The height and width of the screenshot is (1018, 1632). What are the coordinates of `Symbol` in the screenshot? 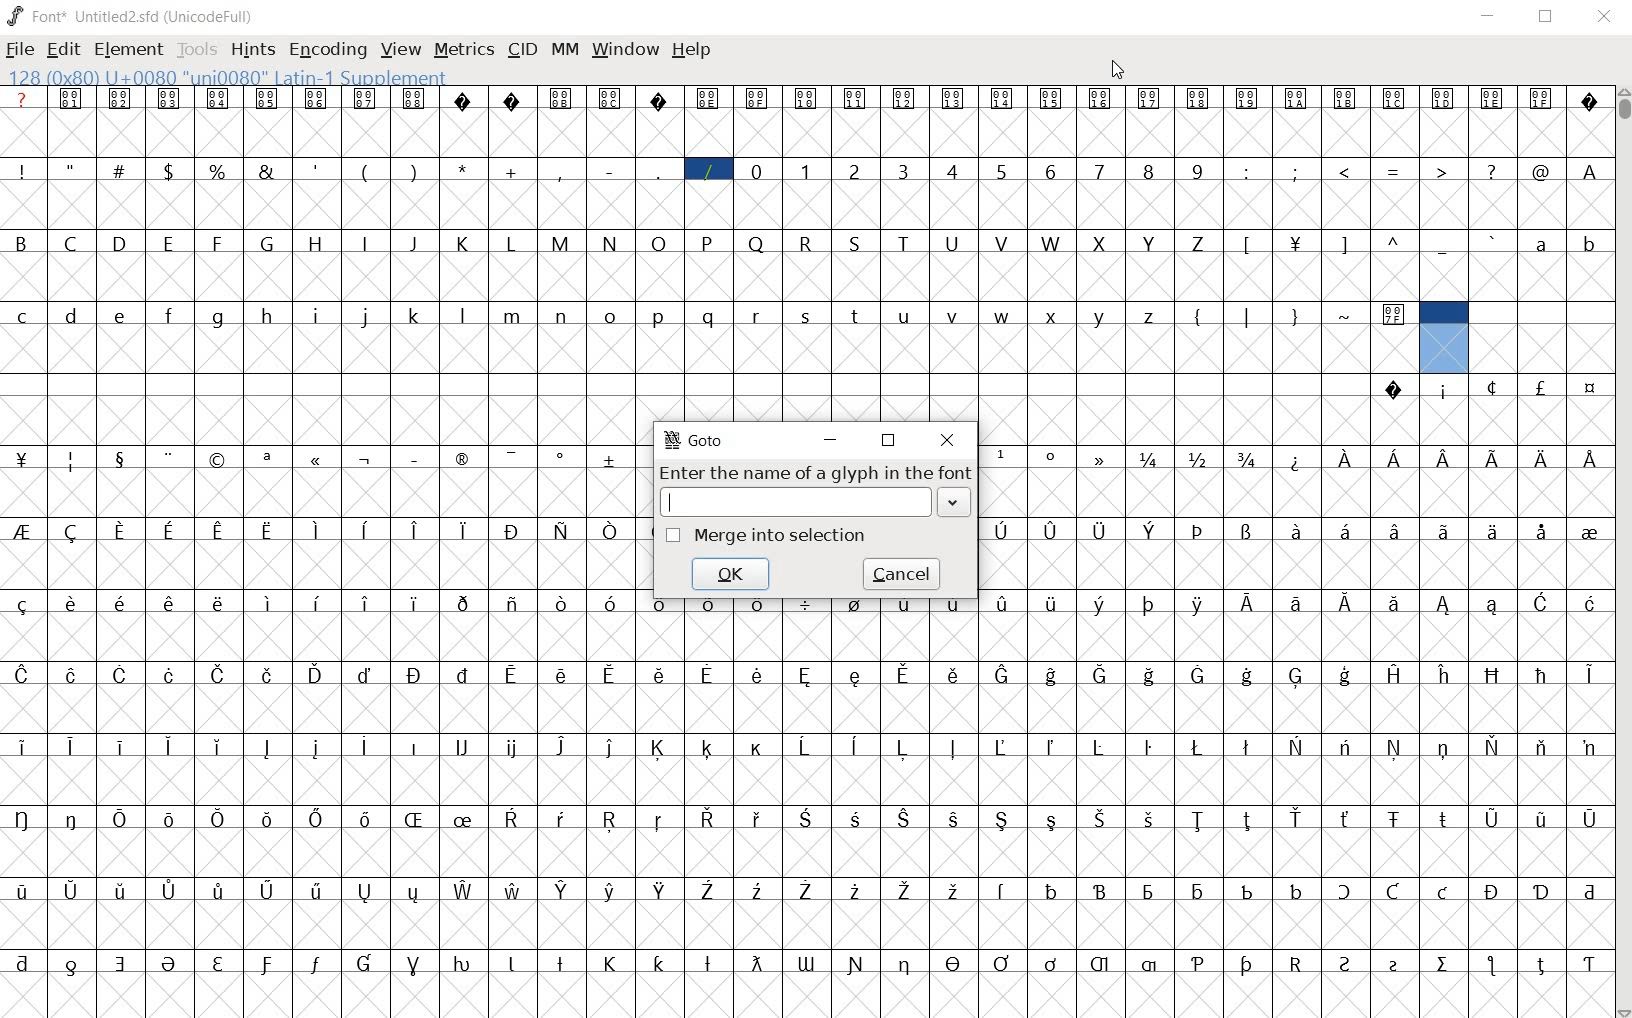 It's located at (171, 962).